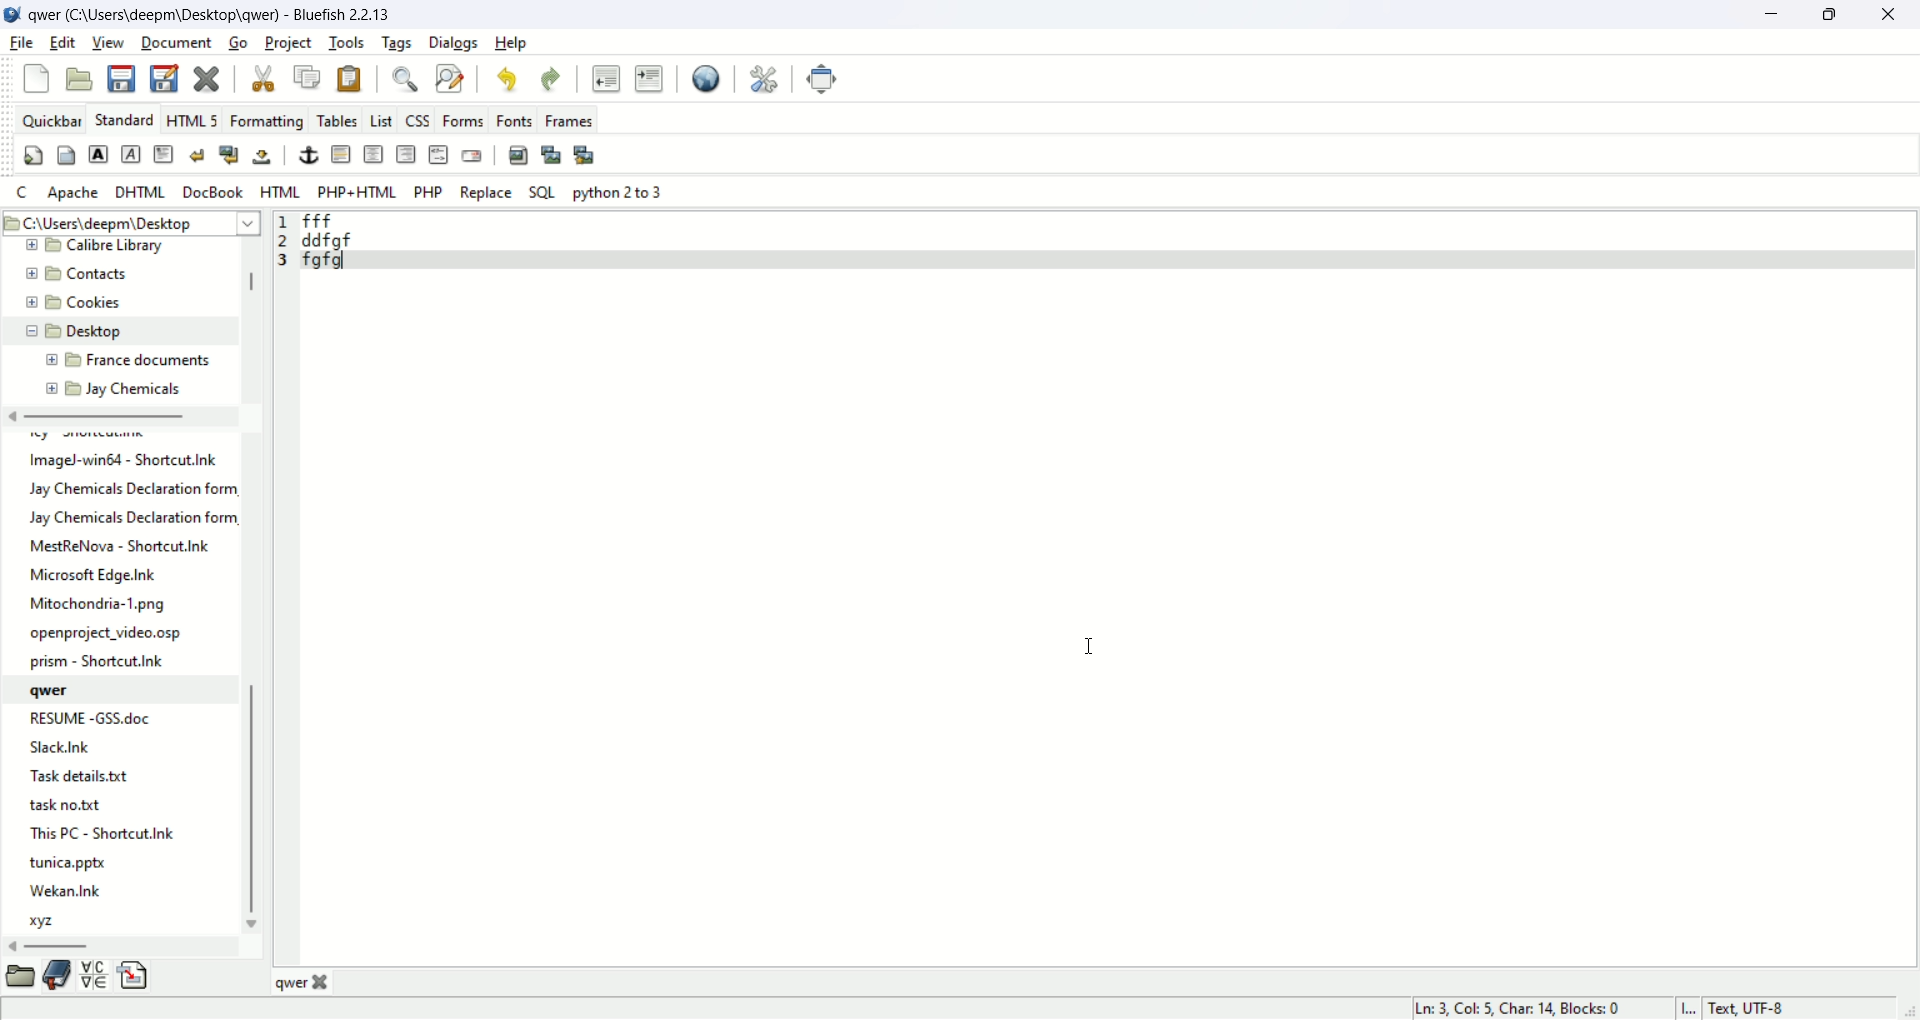 The width and height of the screenshot is (1920, 1020). What do you see at coordinates (279, 191) in the screenshot?
I see `HTML` at bounding box center [279, 191].